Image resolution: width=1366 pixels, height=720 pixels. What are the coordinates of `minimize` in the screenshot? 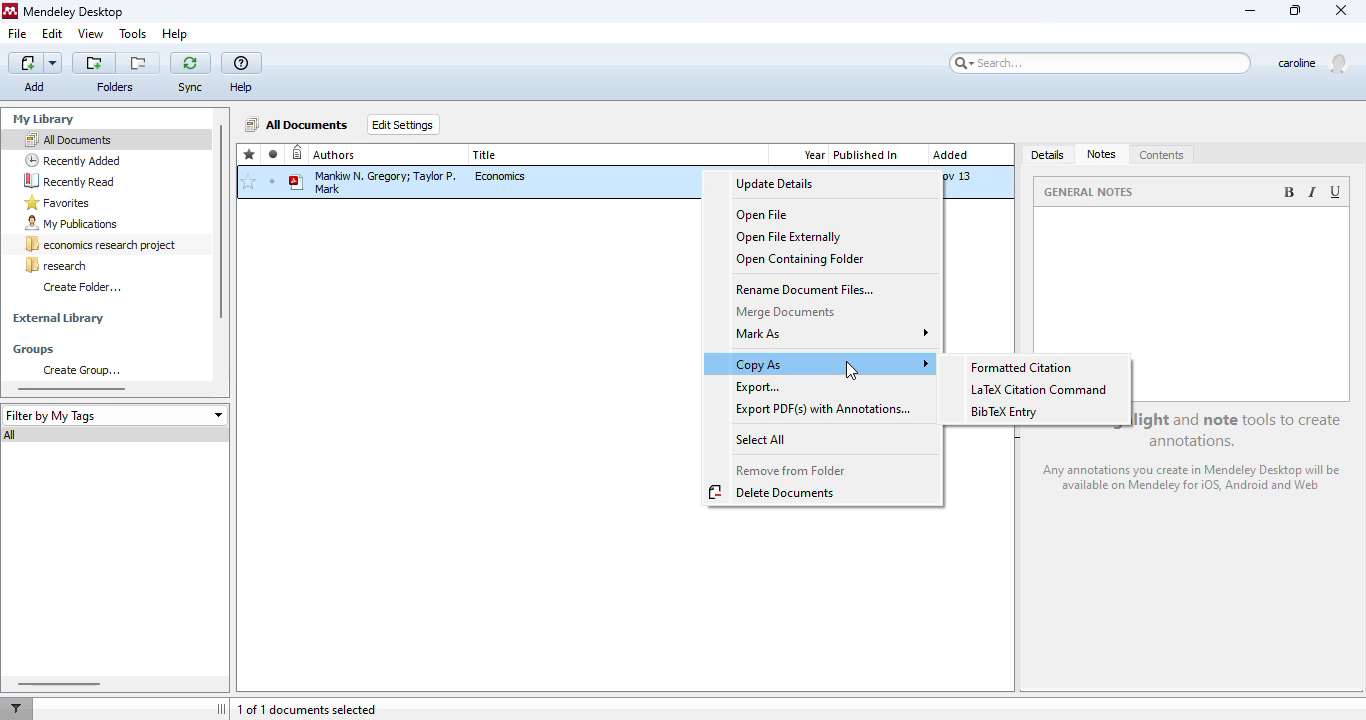 It's located at (1251, 12).